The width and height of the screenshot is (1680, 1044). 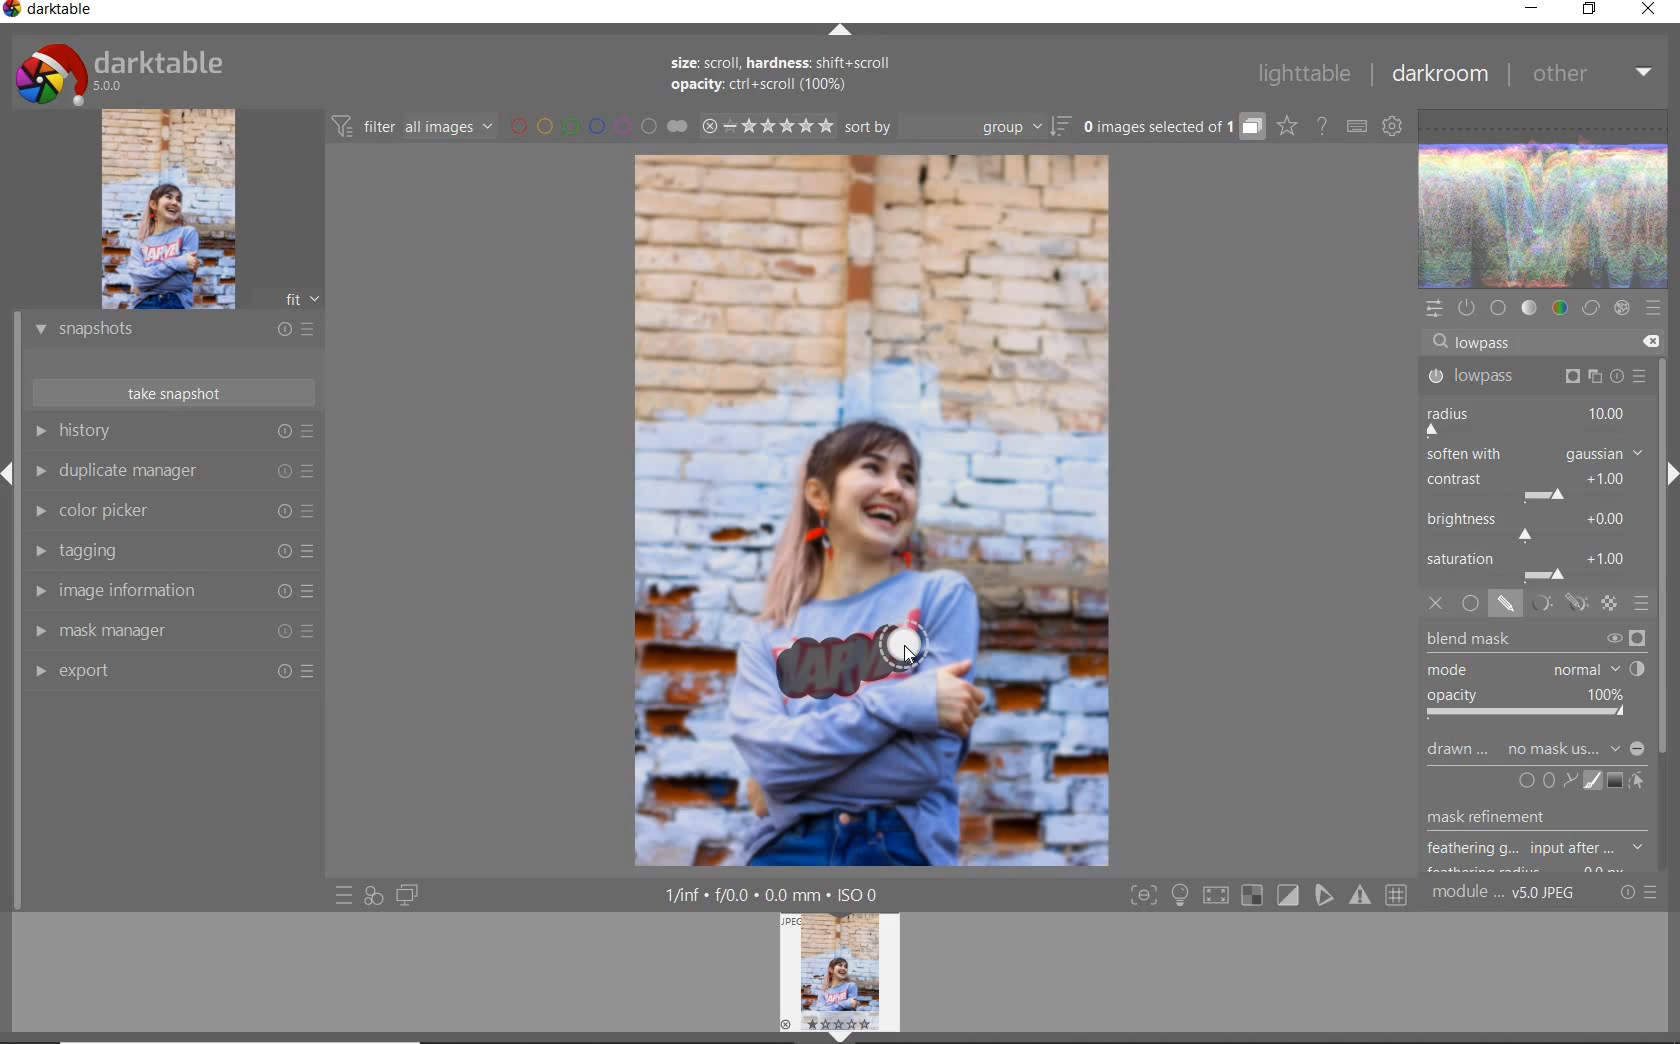 I want to click on lighttable, so click(x=1301, y=77).